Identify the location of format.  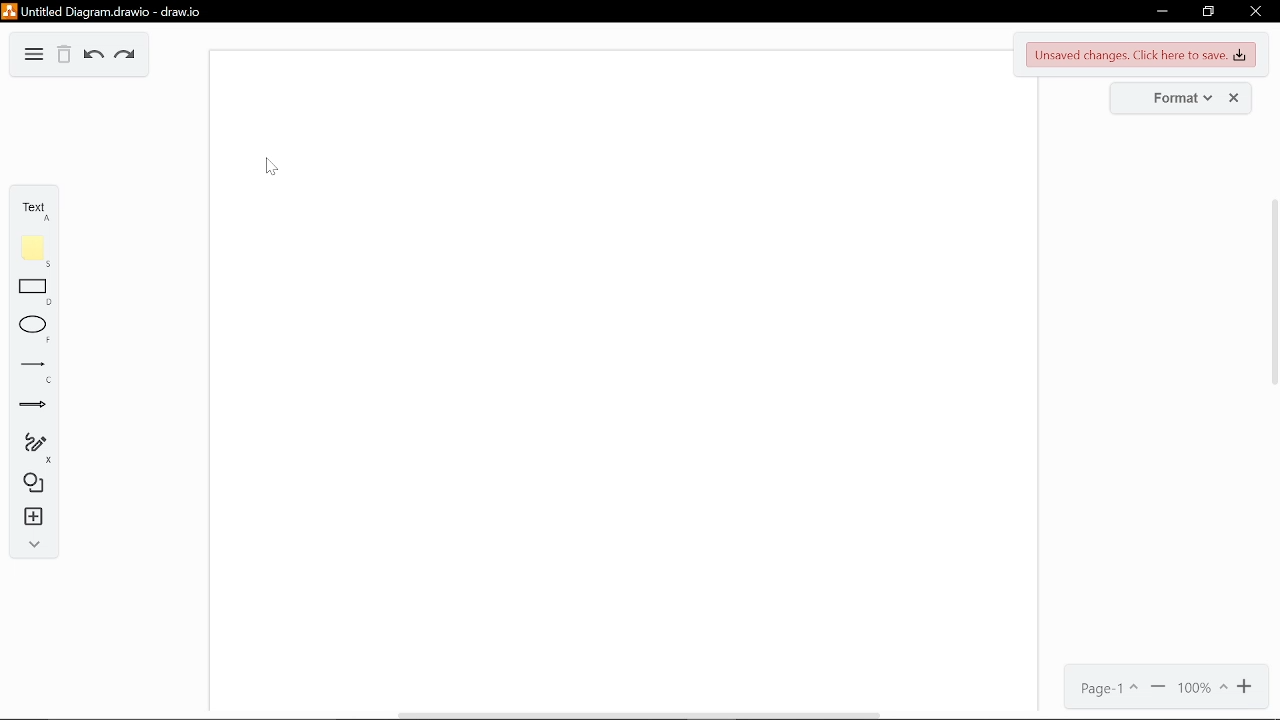
(1170, 97).